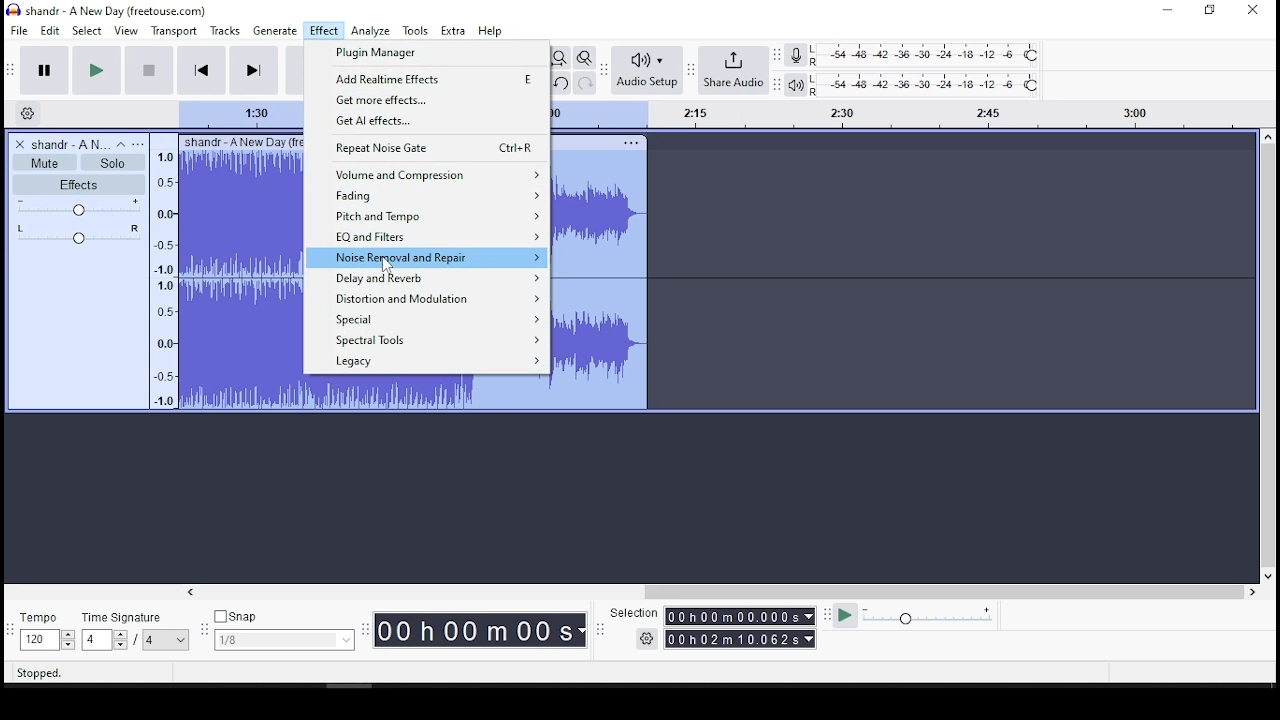 This screenshot has height=720, width=1280. Describe the element at coordinates (79, 234) in the screenshot. I see `pan` at that location.